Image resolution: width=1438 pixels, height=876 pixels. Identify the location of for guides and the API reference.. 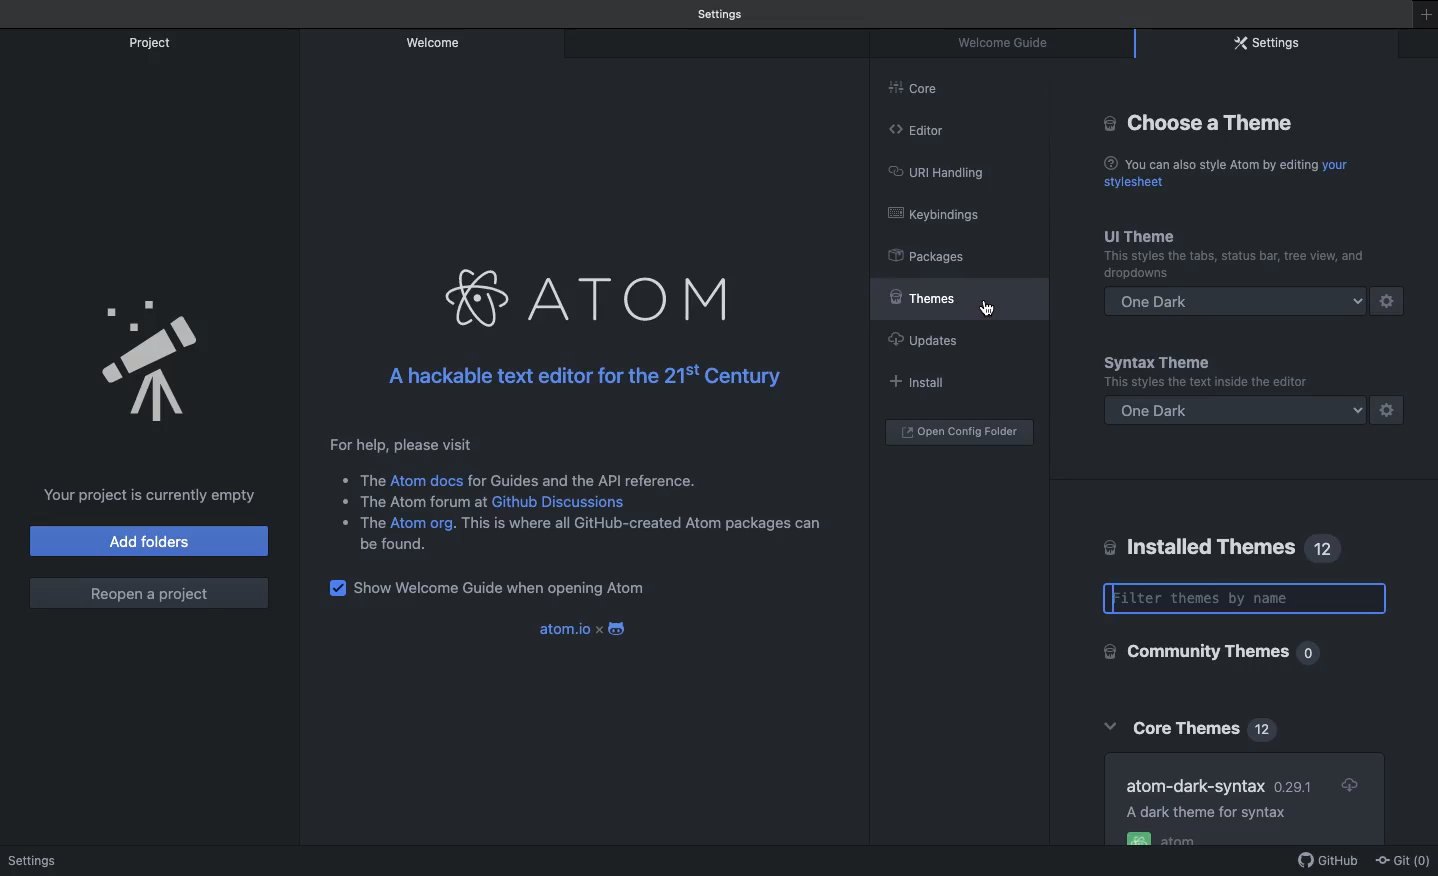
(583, 477).